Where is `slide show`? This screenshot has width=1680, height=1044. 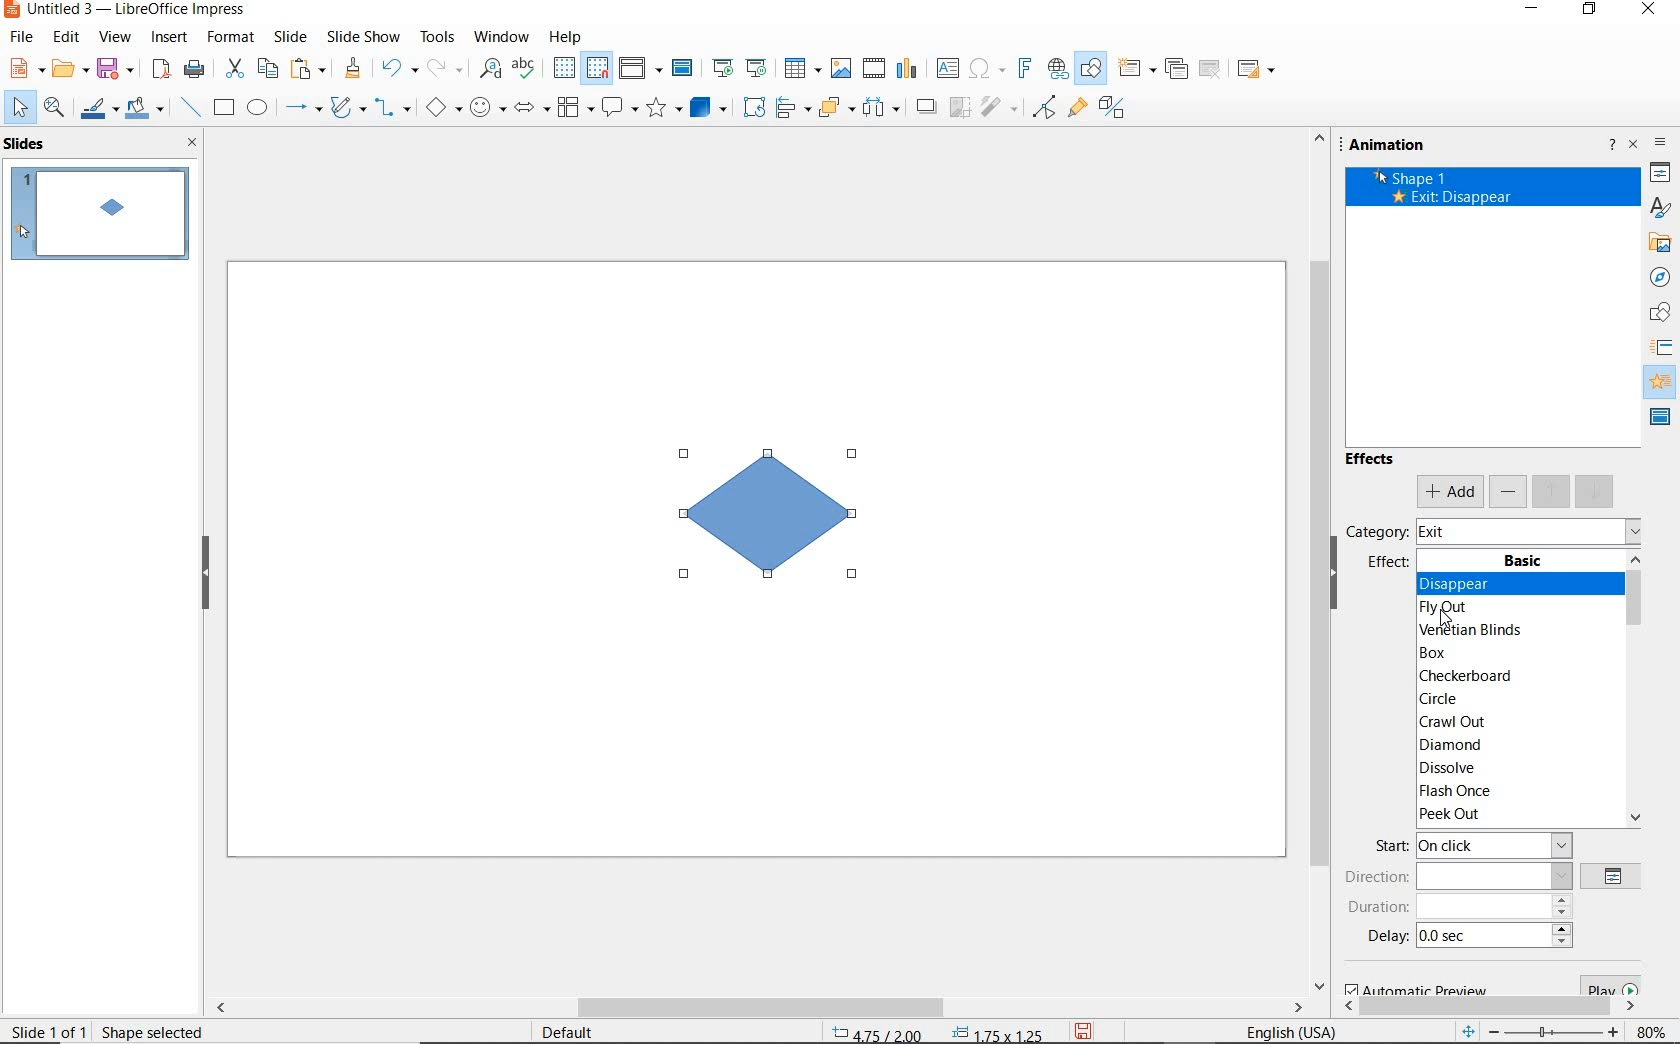 slide show is located at coordinates (366, 37).